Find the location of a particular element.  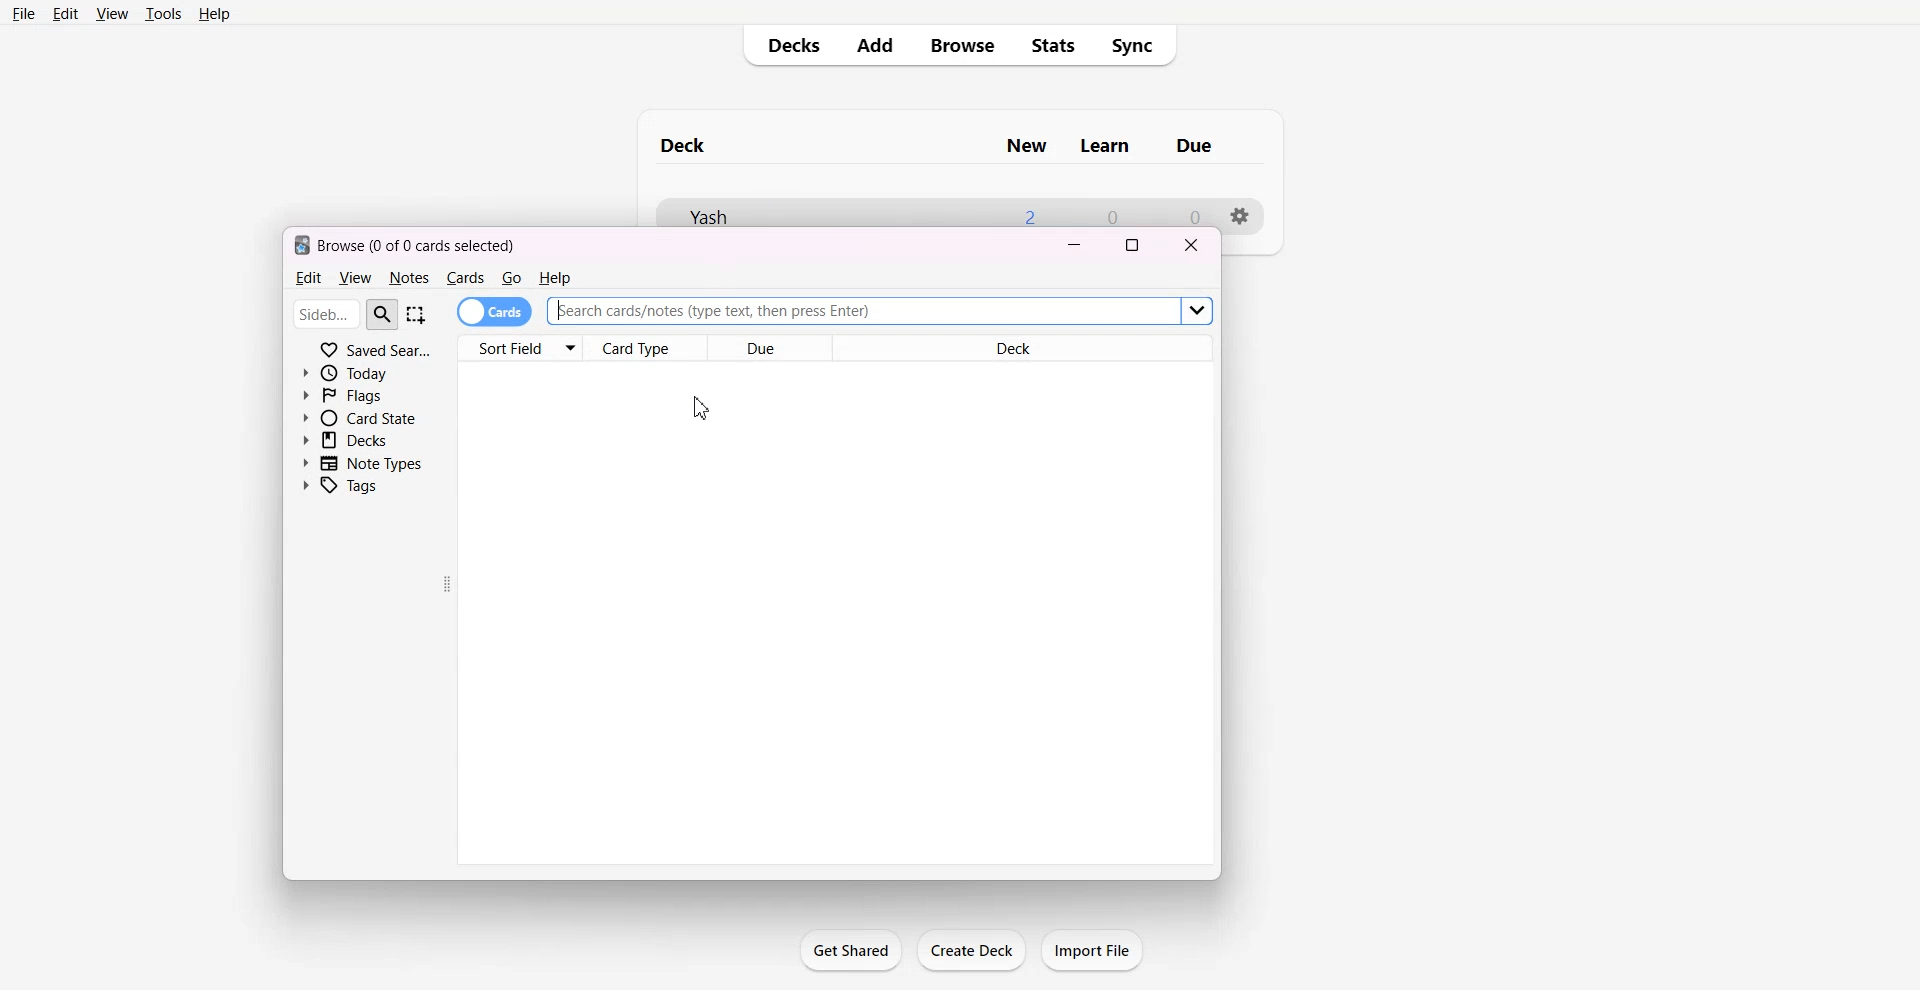

Settings is located at coordinates (1248, 212).